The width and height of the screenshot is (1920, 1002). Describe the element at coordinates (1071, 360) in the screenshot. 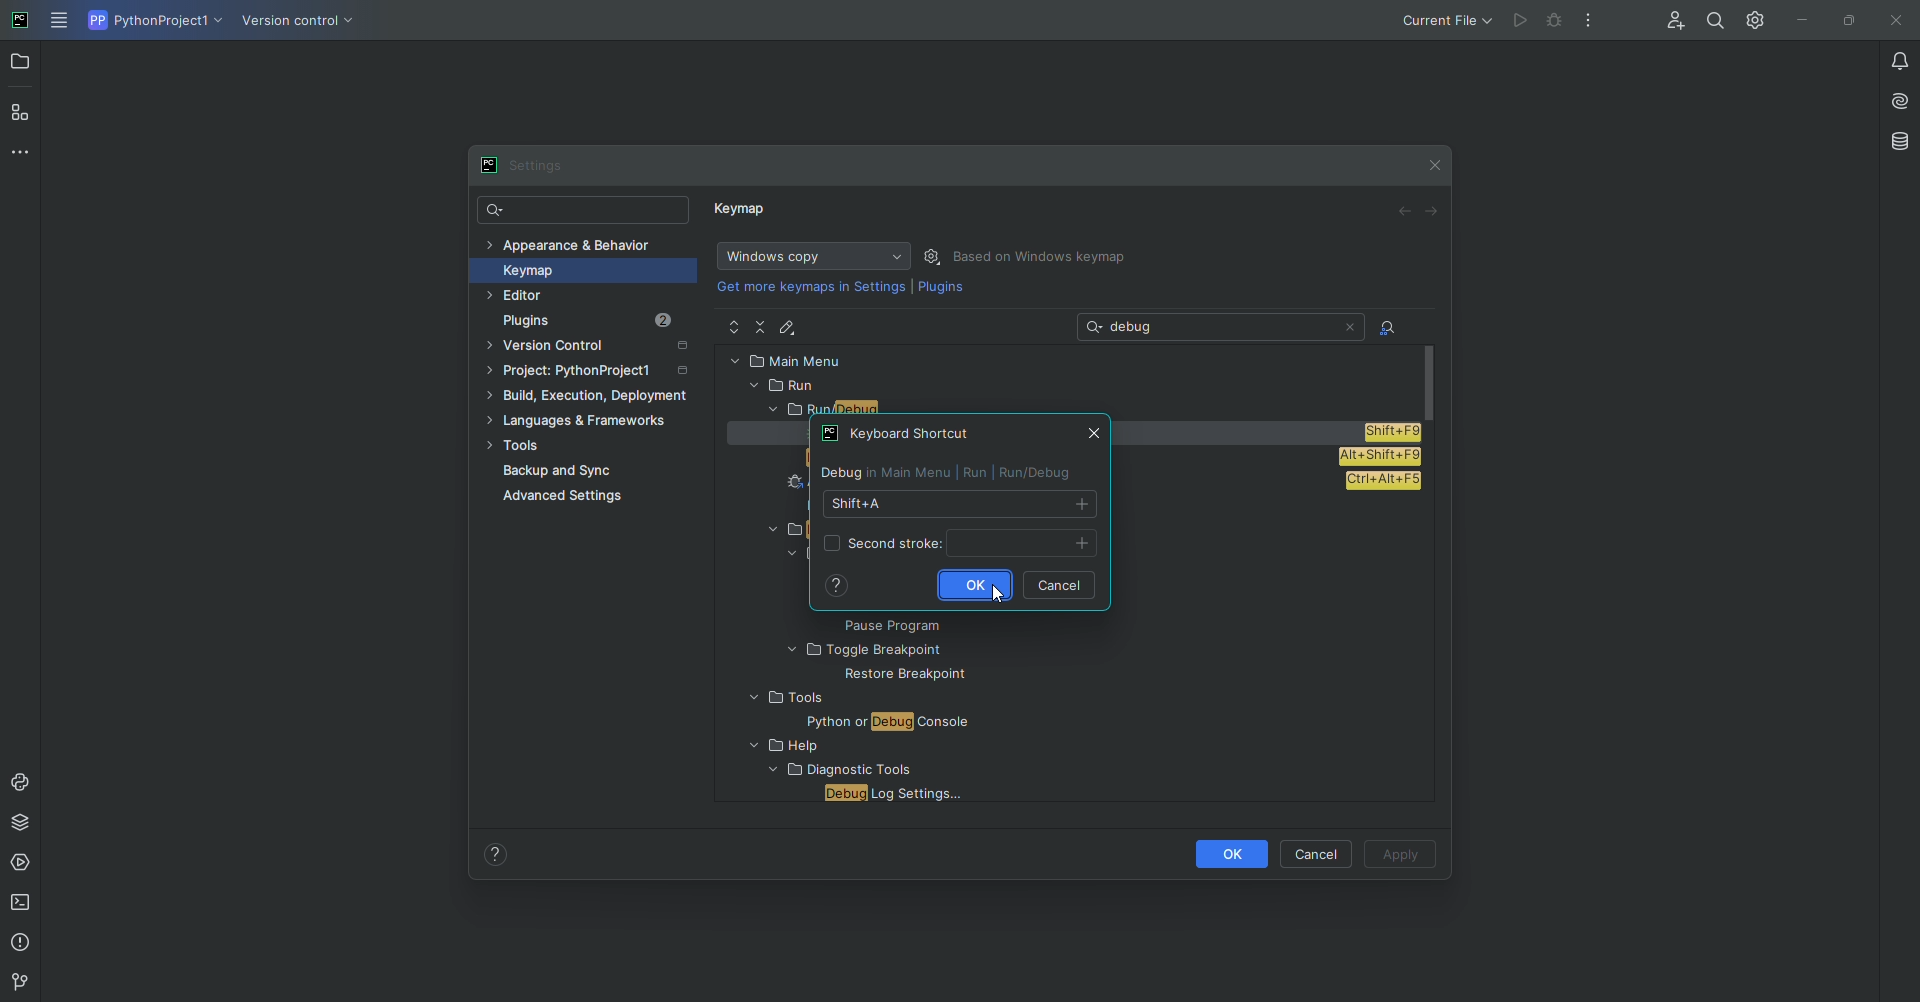

I see `MAIN MENU` at that location.